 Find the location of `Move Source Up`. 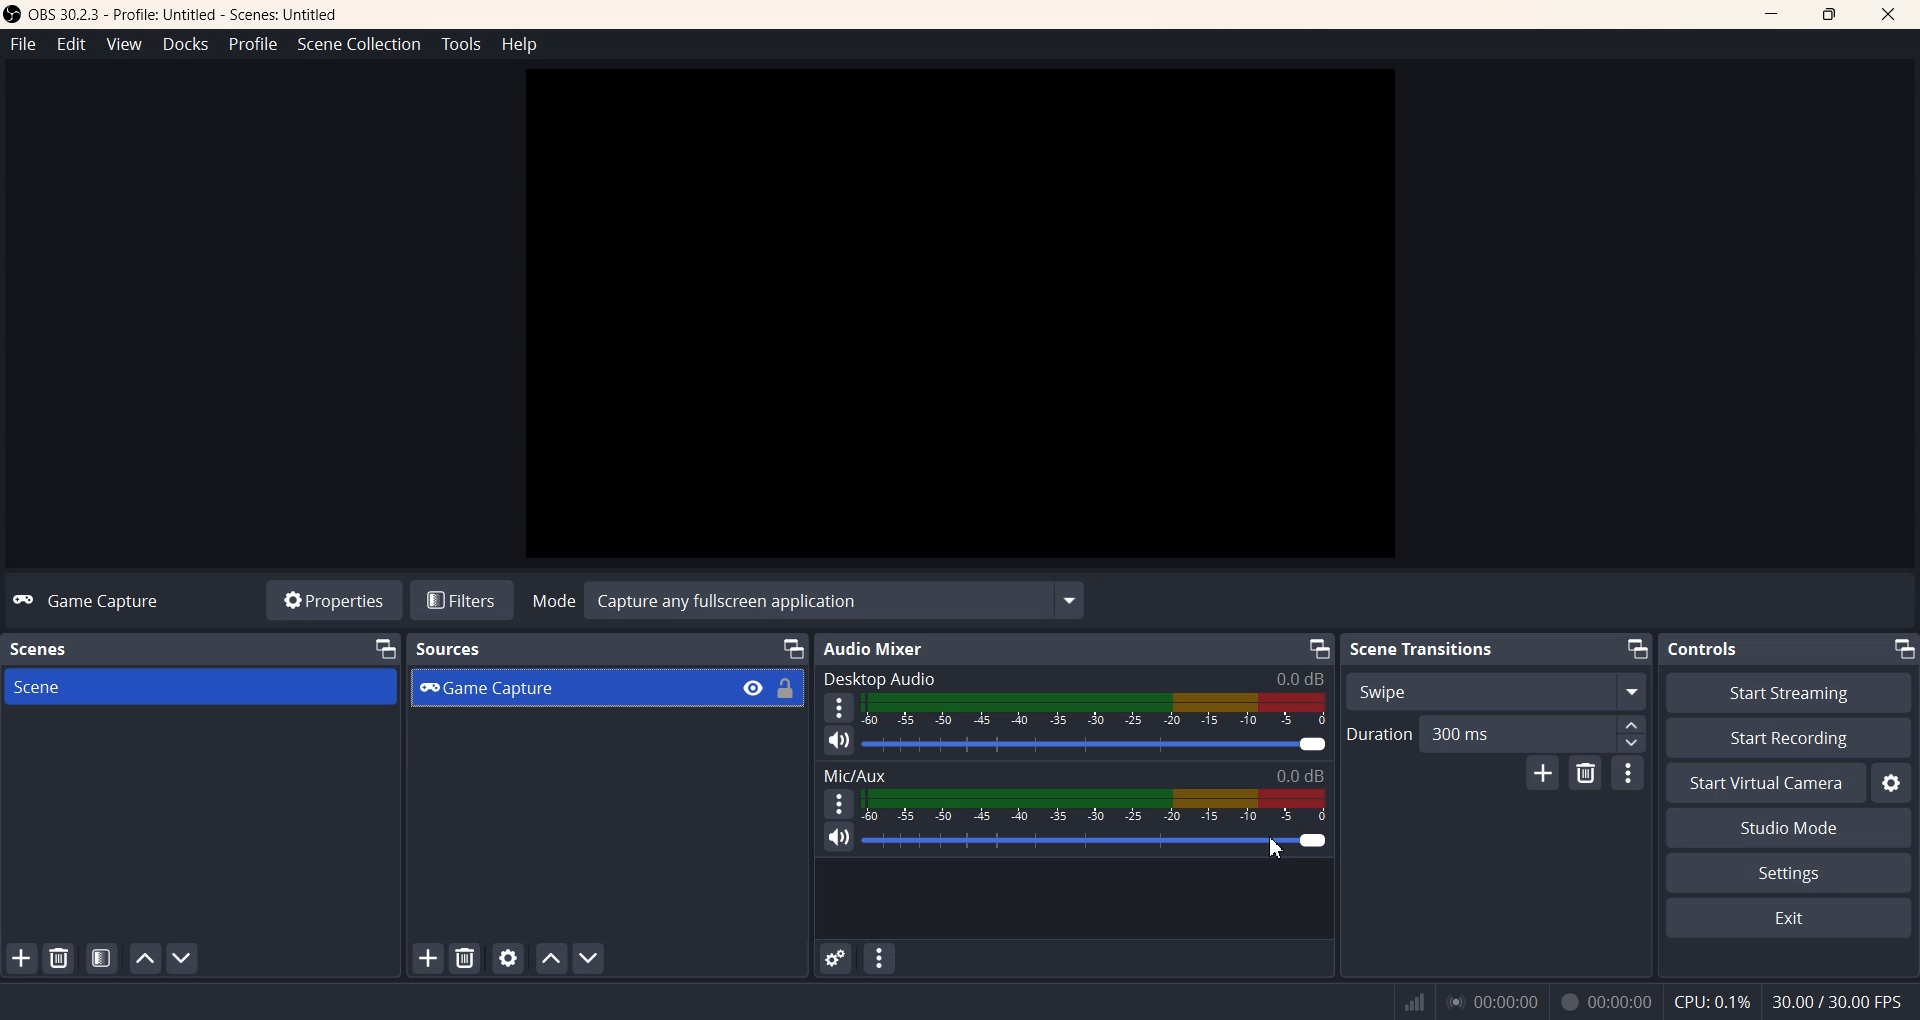

Move Source Up is located at coordinates (552, 960).